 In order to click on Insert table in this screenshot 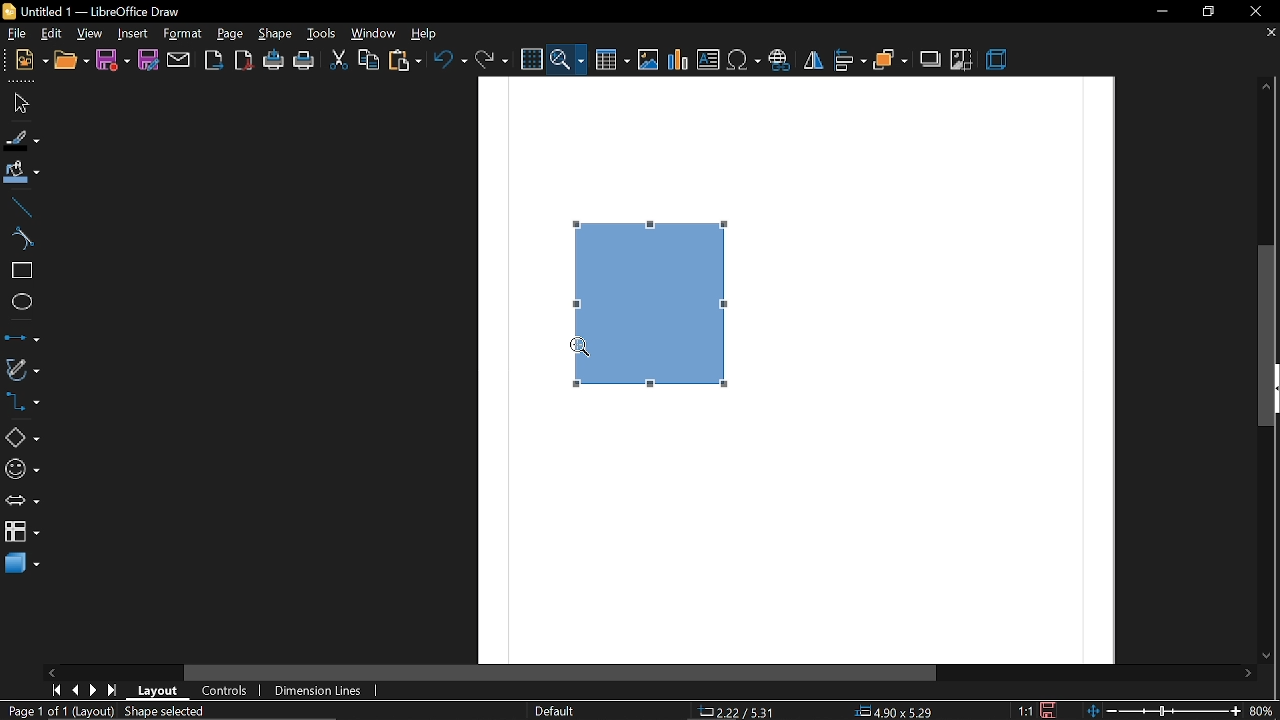, I will do `click(610, 61)`.